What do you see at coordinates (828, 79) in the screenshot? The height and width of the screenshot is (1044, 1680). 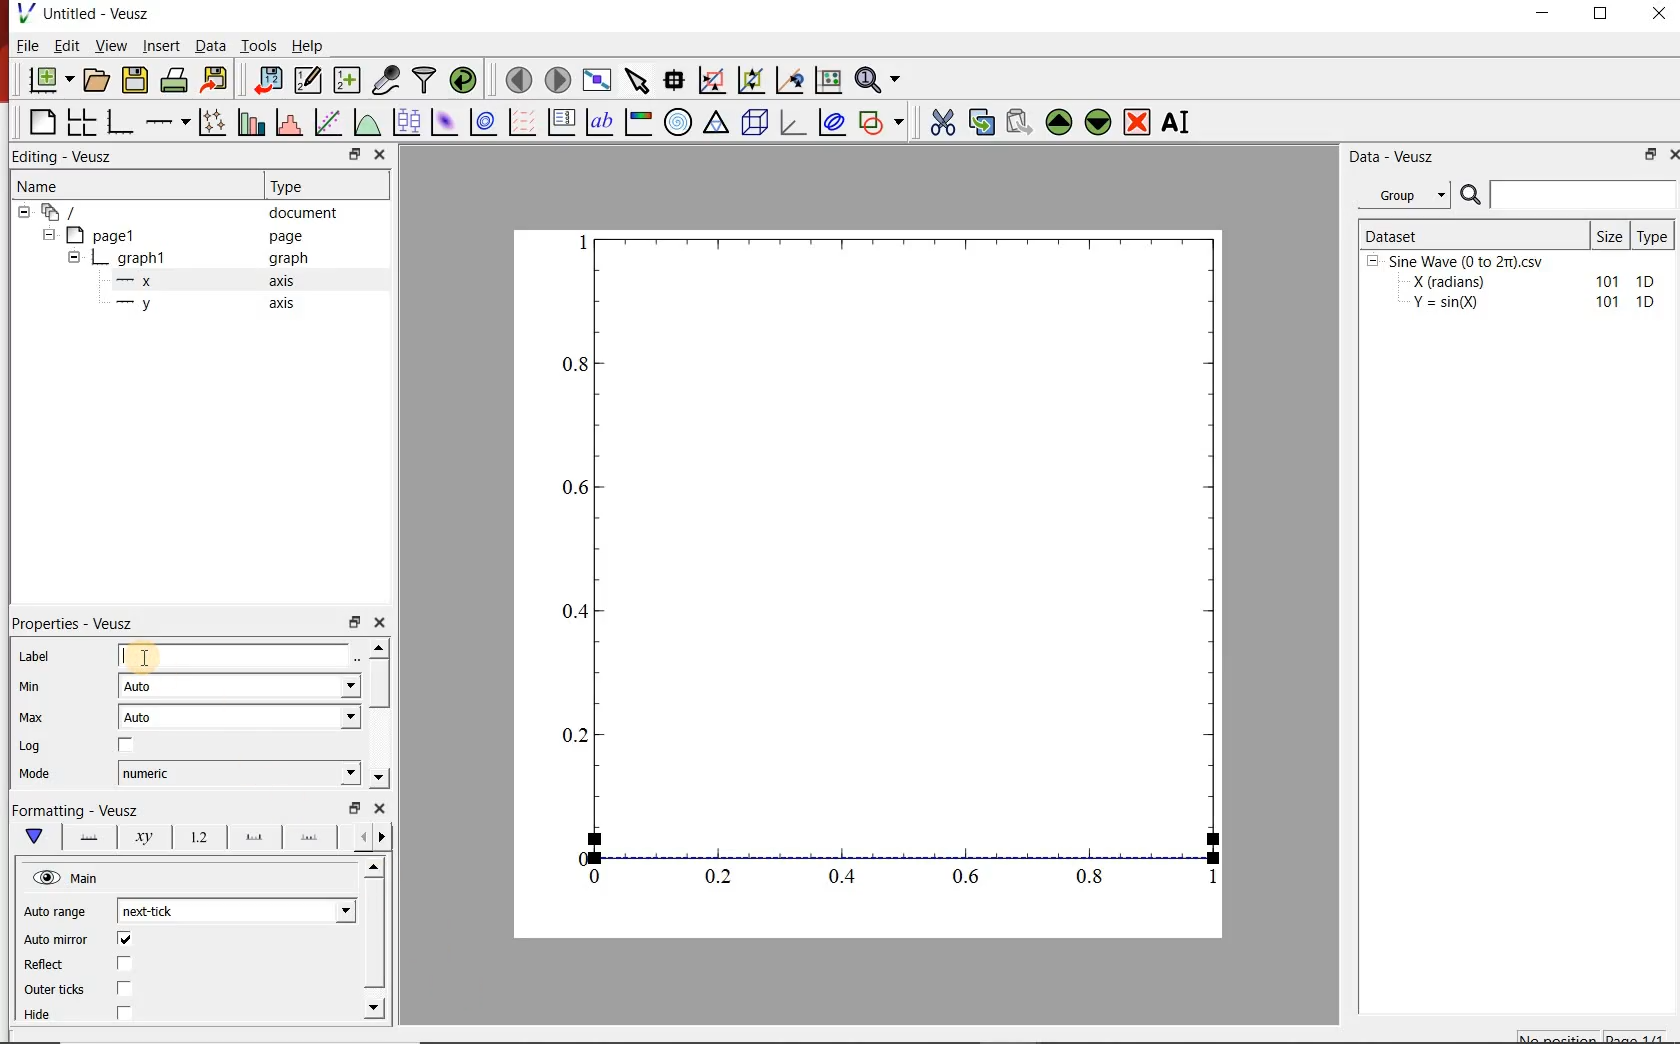 I see `click to reset graphs` at bounding box center [828, 79].